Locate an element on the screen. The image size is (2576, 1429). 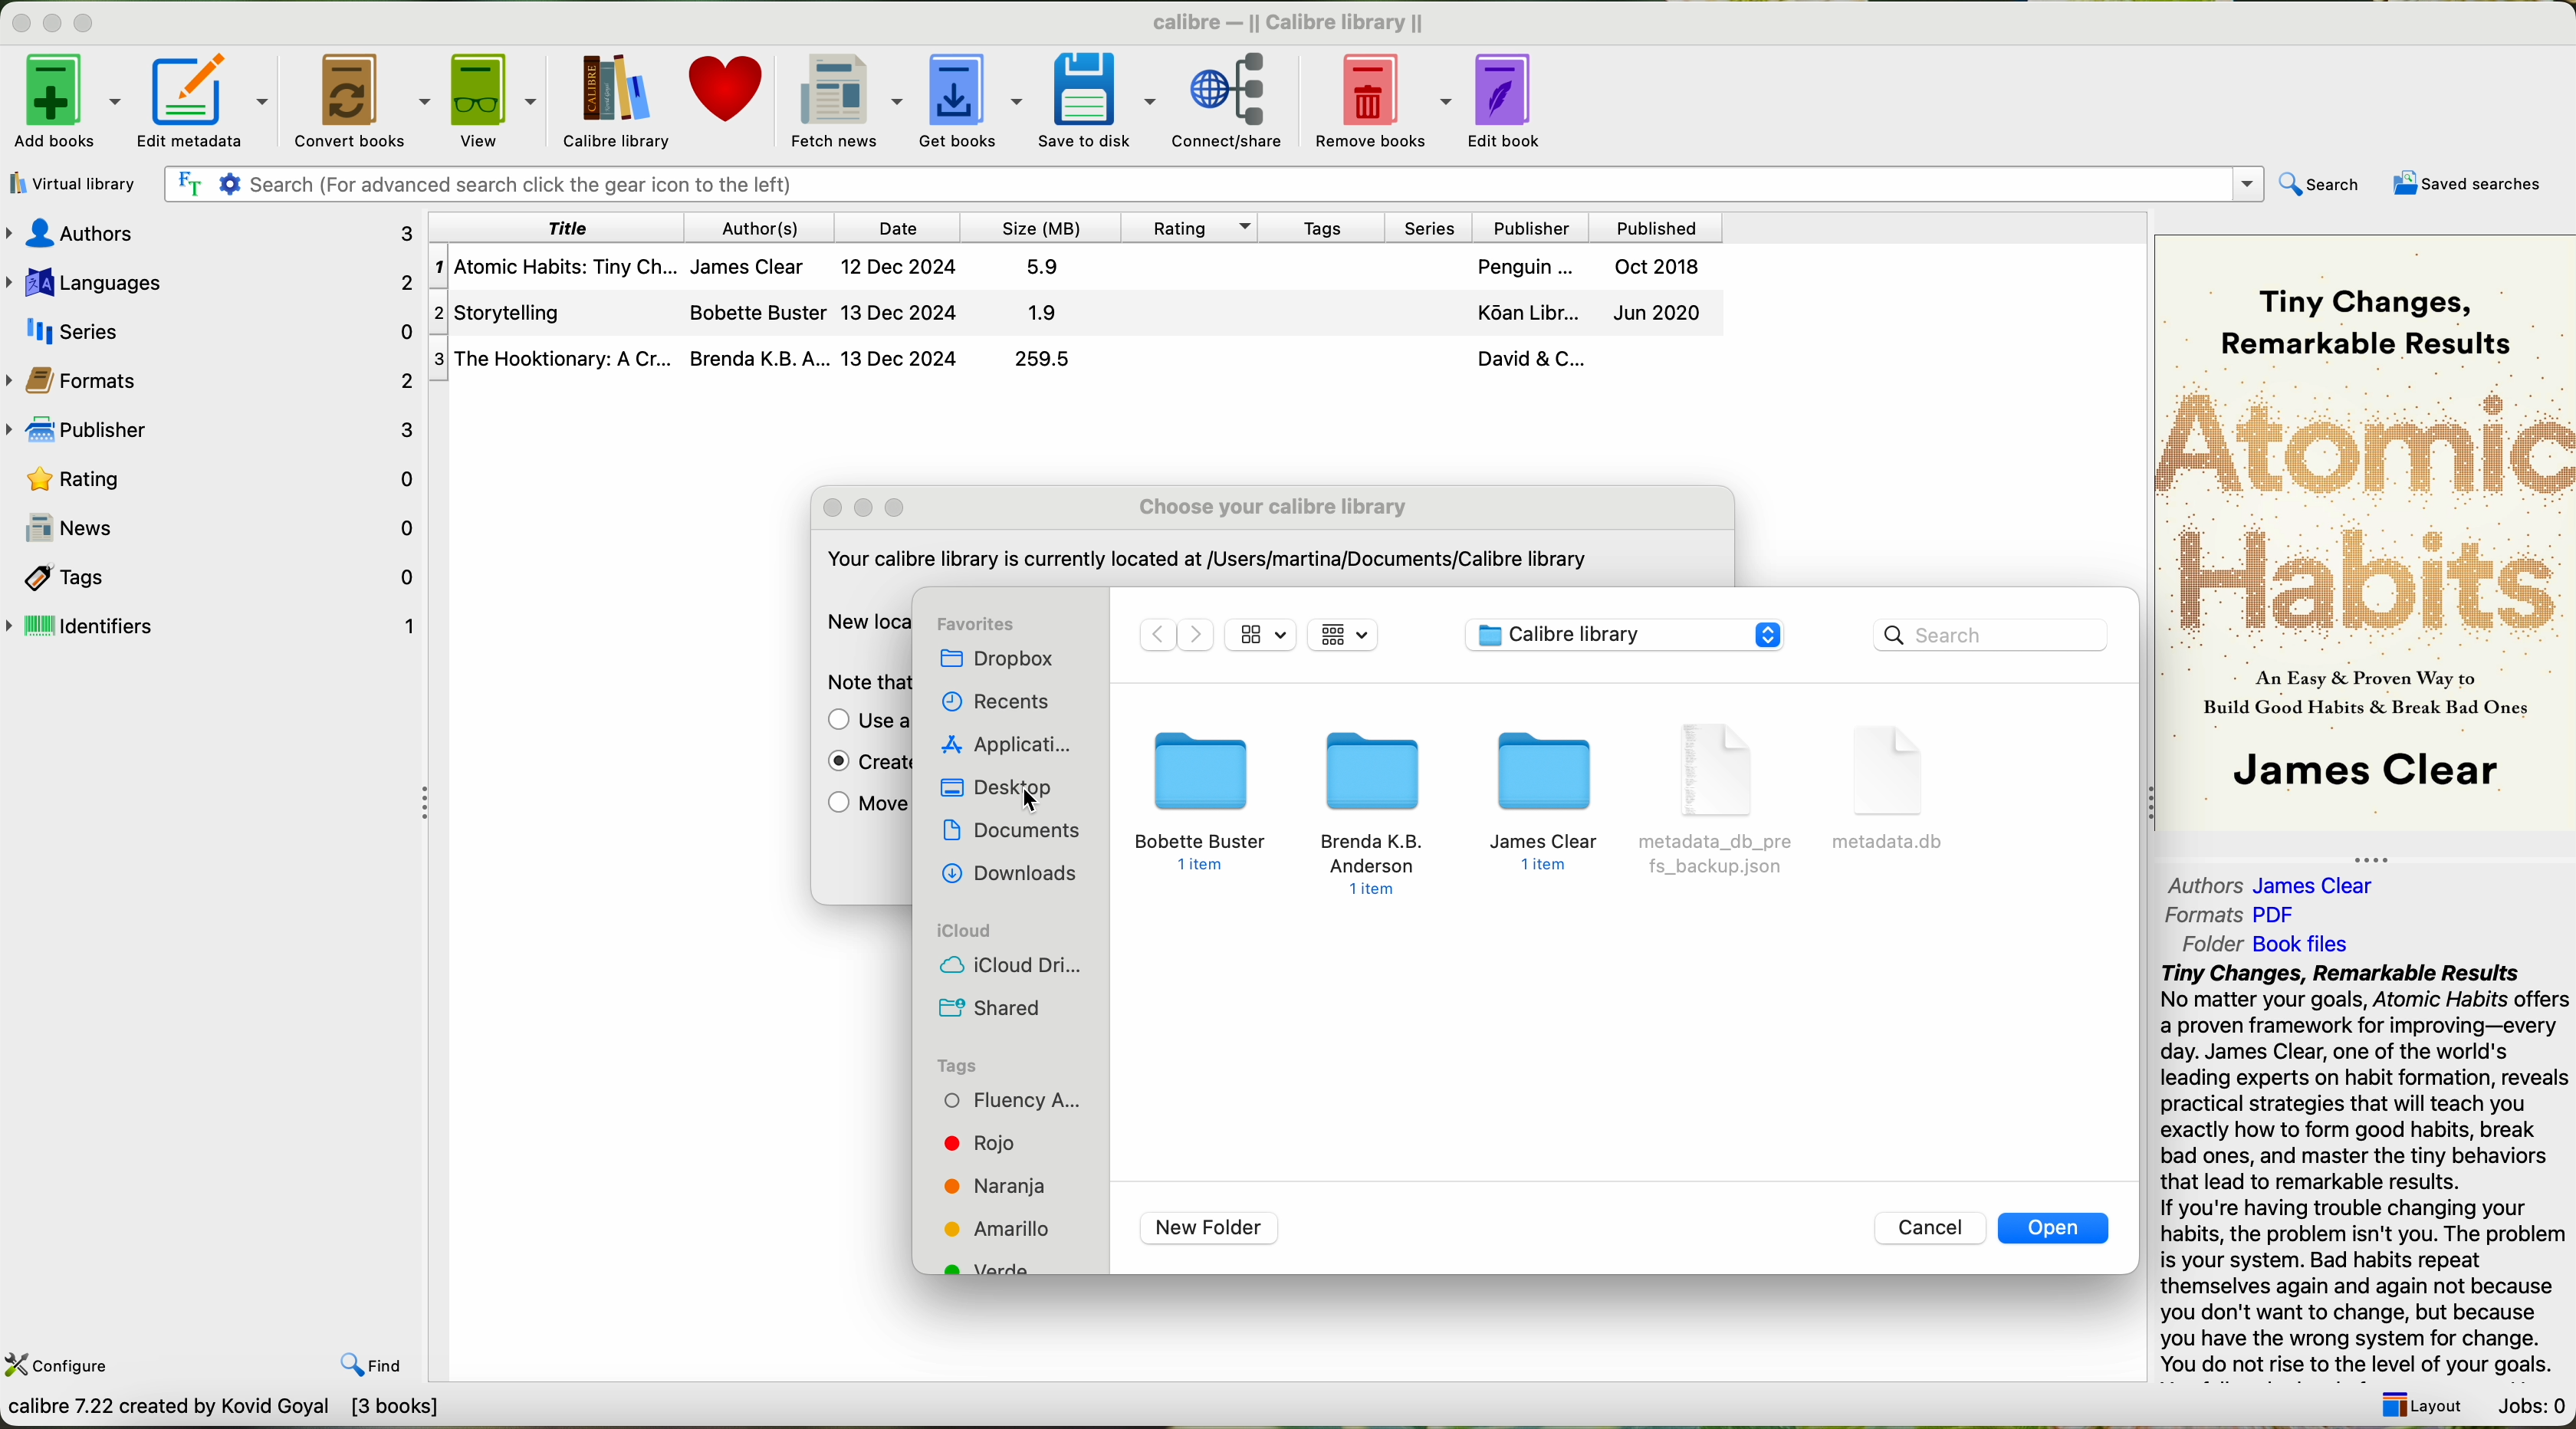
downloads is located at coordinates (1013, 874).